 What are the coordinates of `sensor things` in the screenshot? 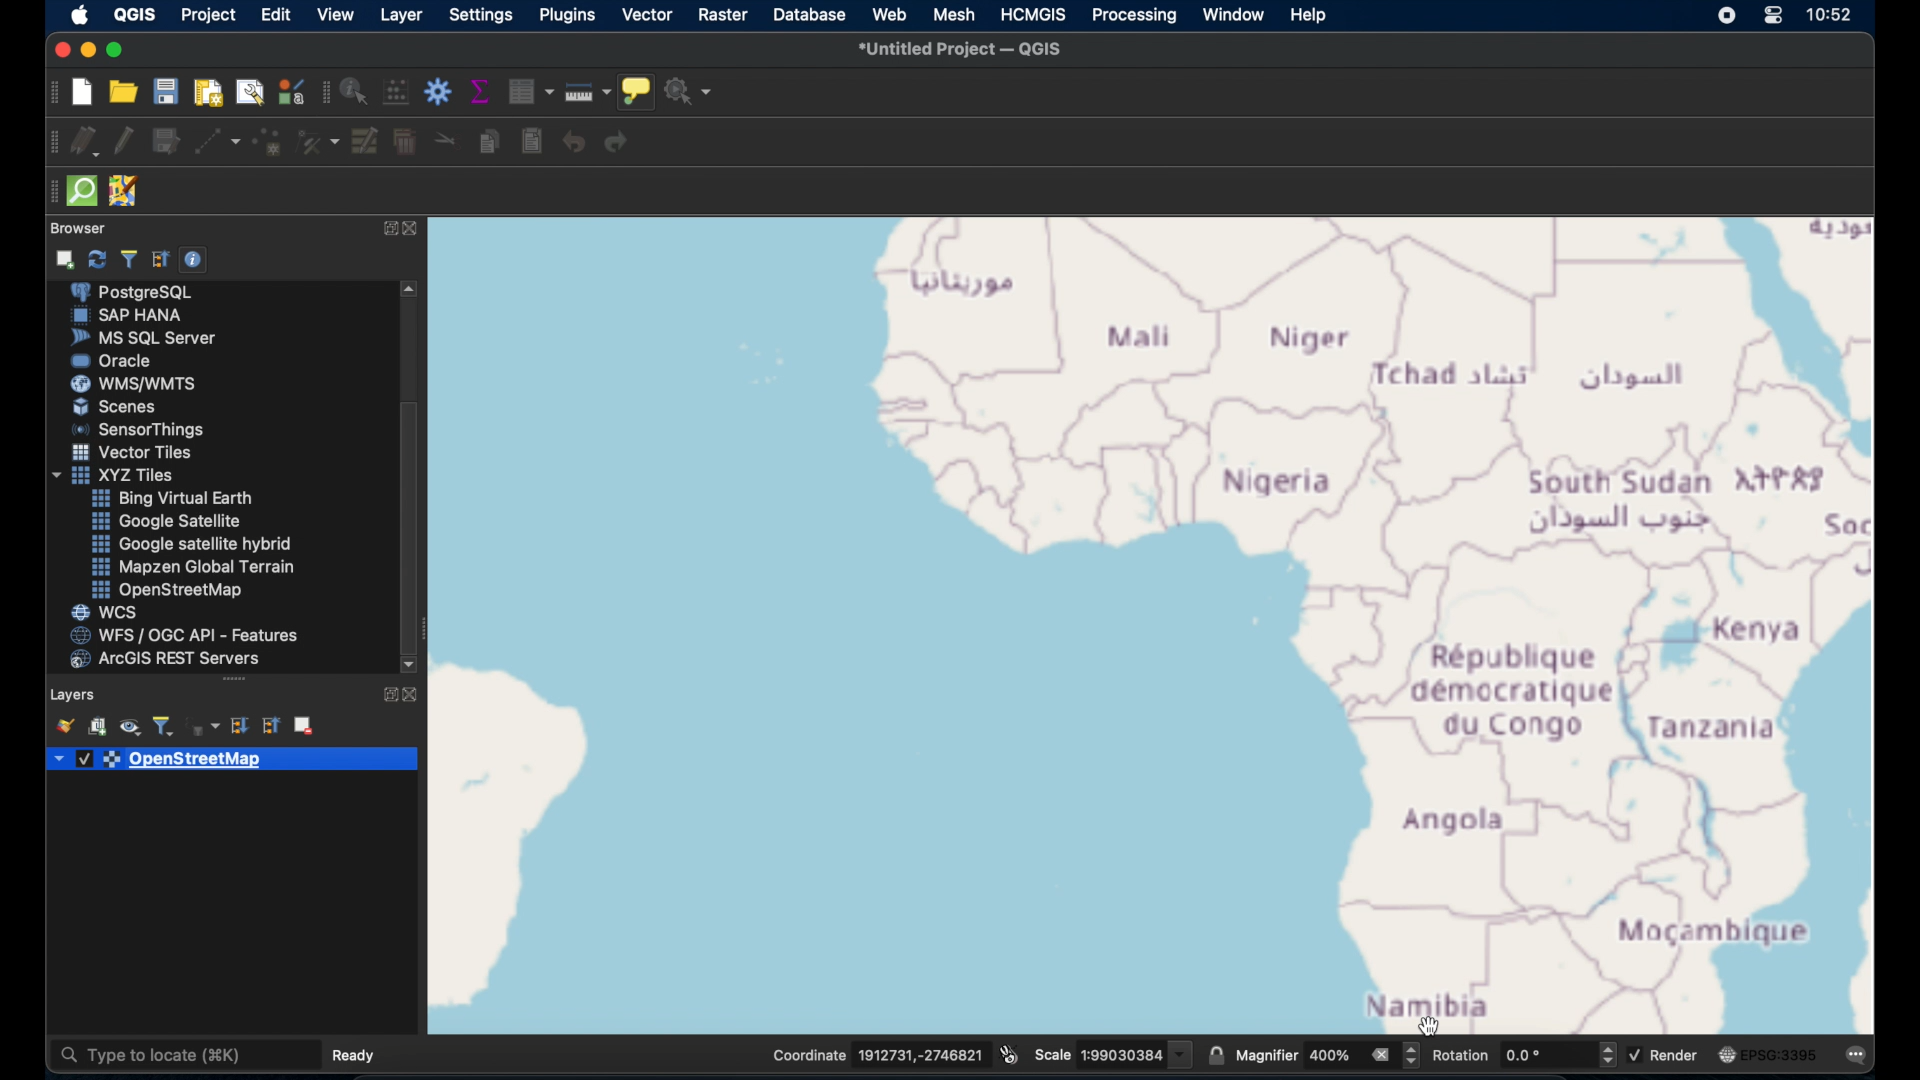 It's located at (140, 432).